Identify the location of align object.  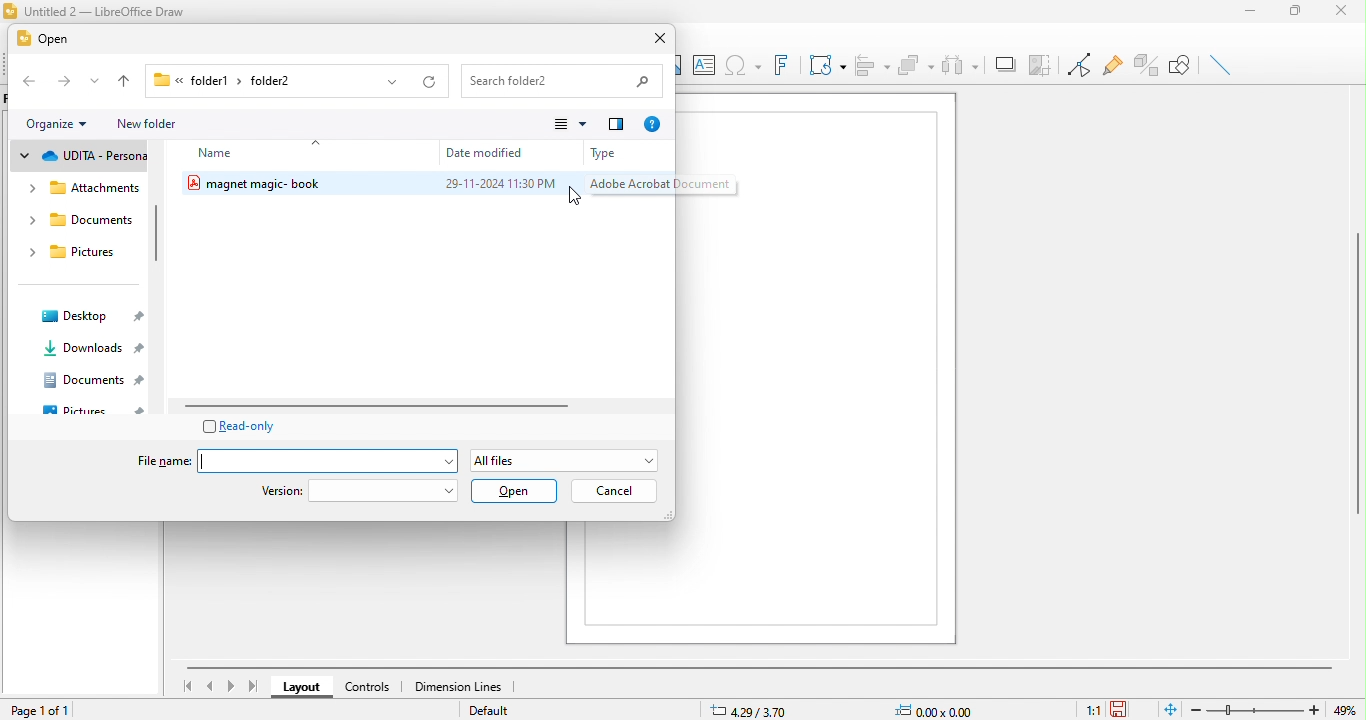
(872, 63).